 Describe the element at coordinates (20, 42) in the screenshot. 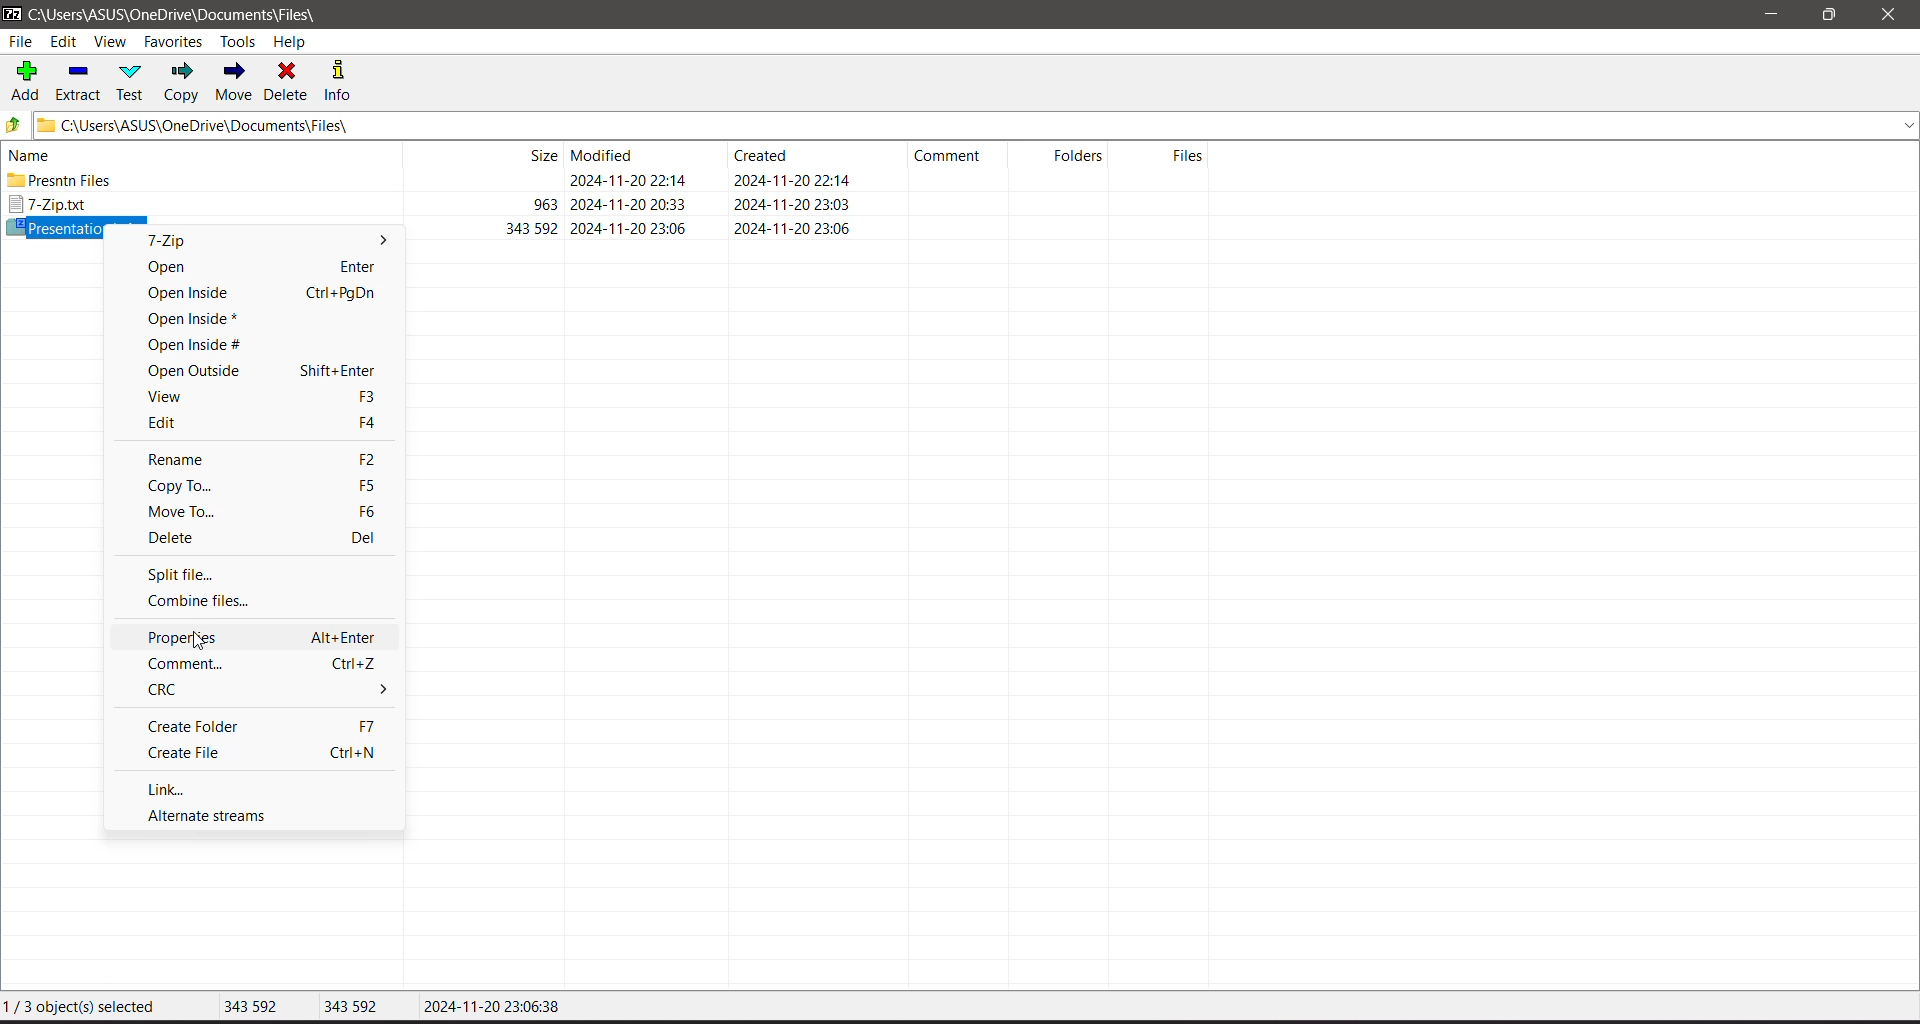

I see `File` at that location.